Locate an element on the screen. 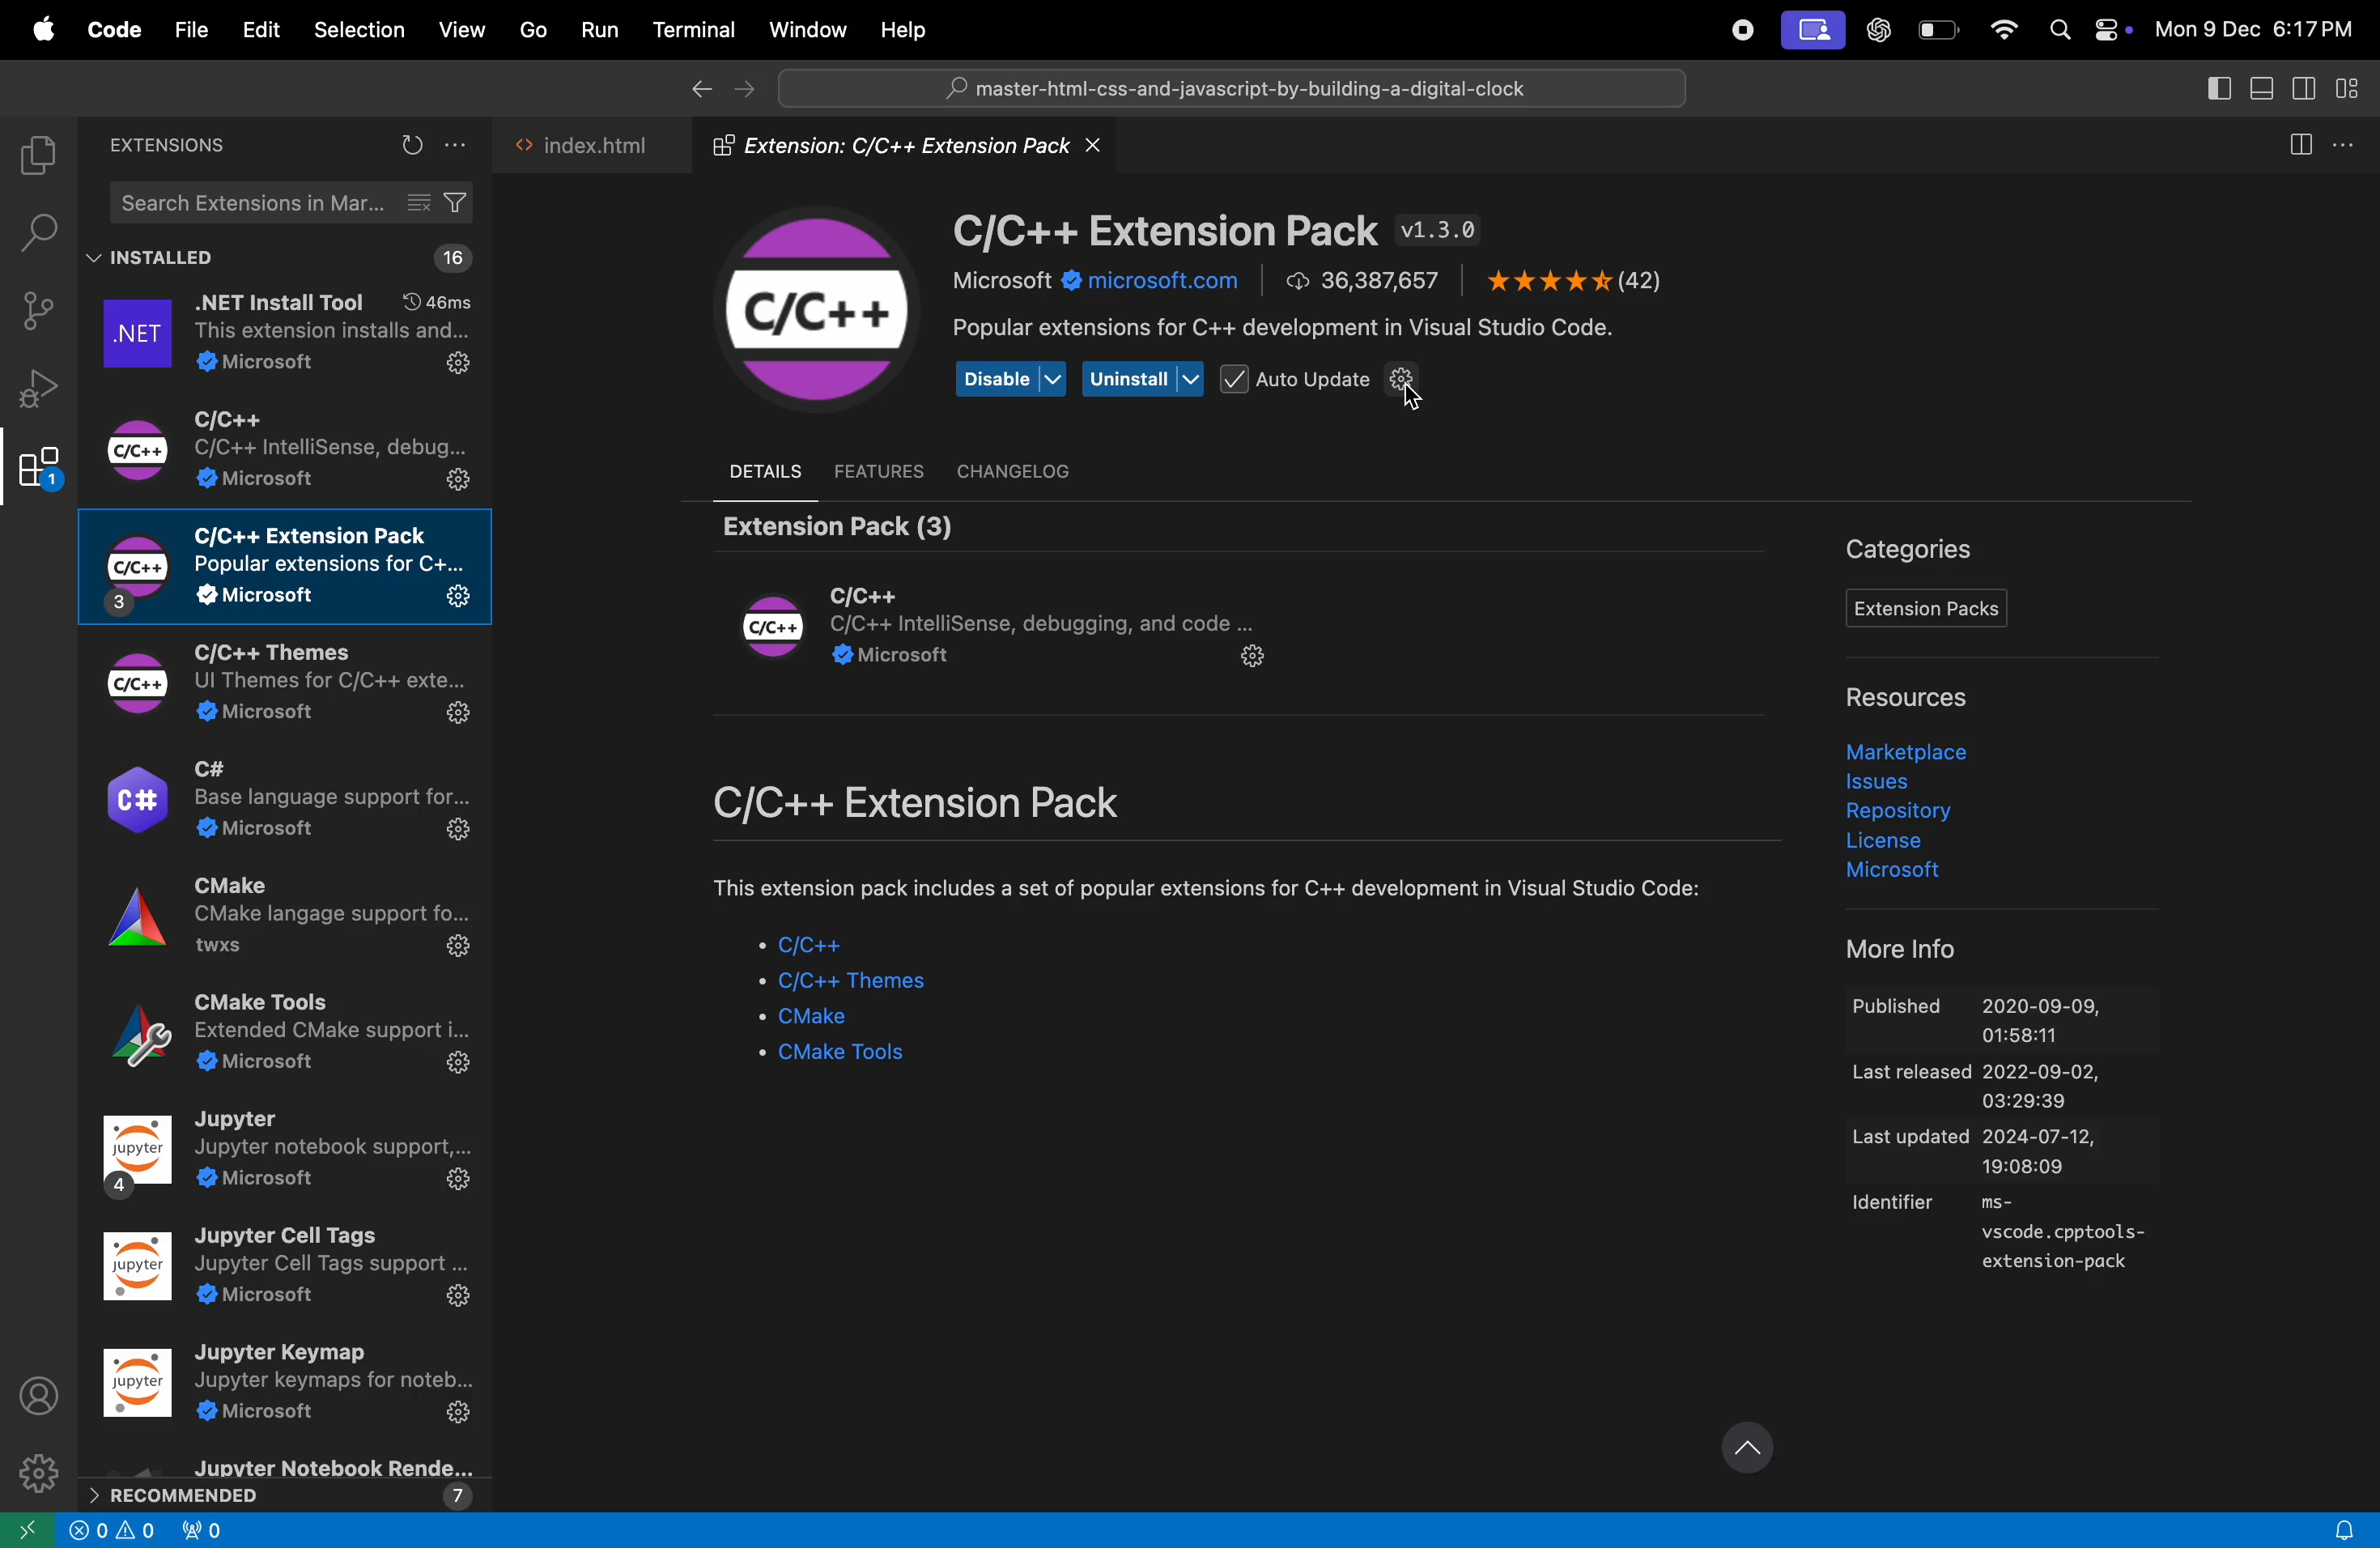  Window is located at coordinates (804, 27).